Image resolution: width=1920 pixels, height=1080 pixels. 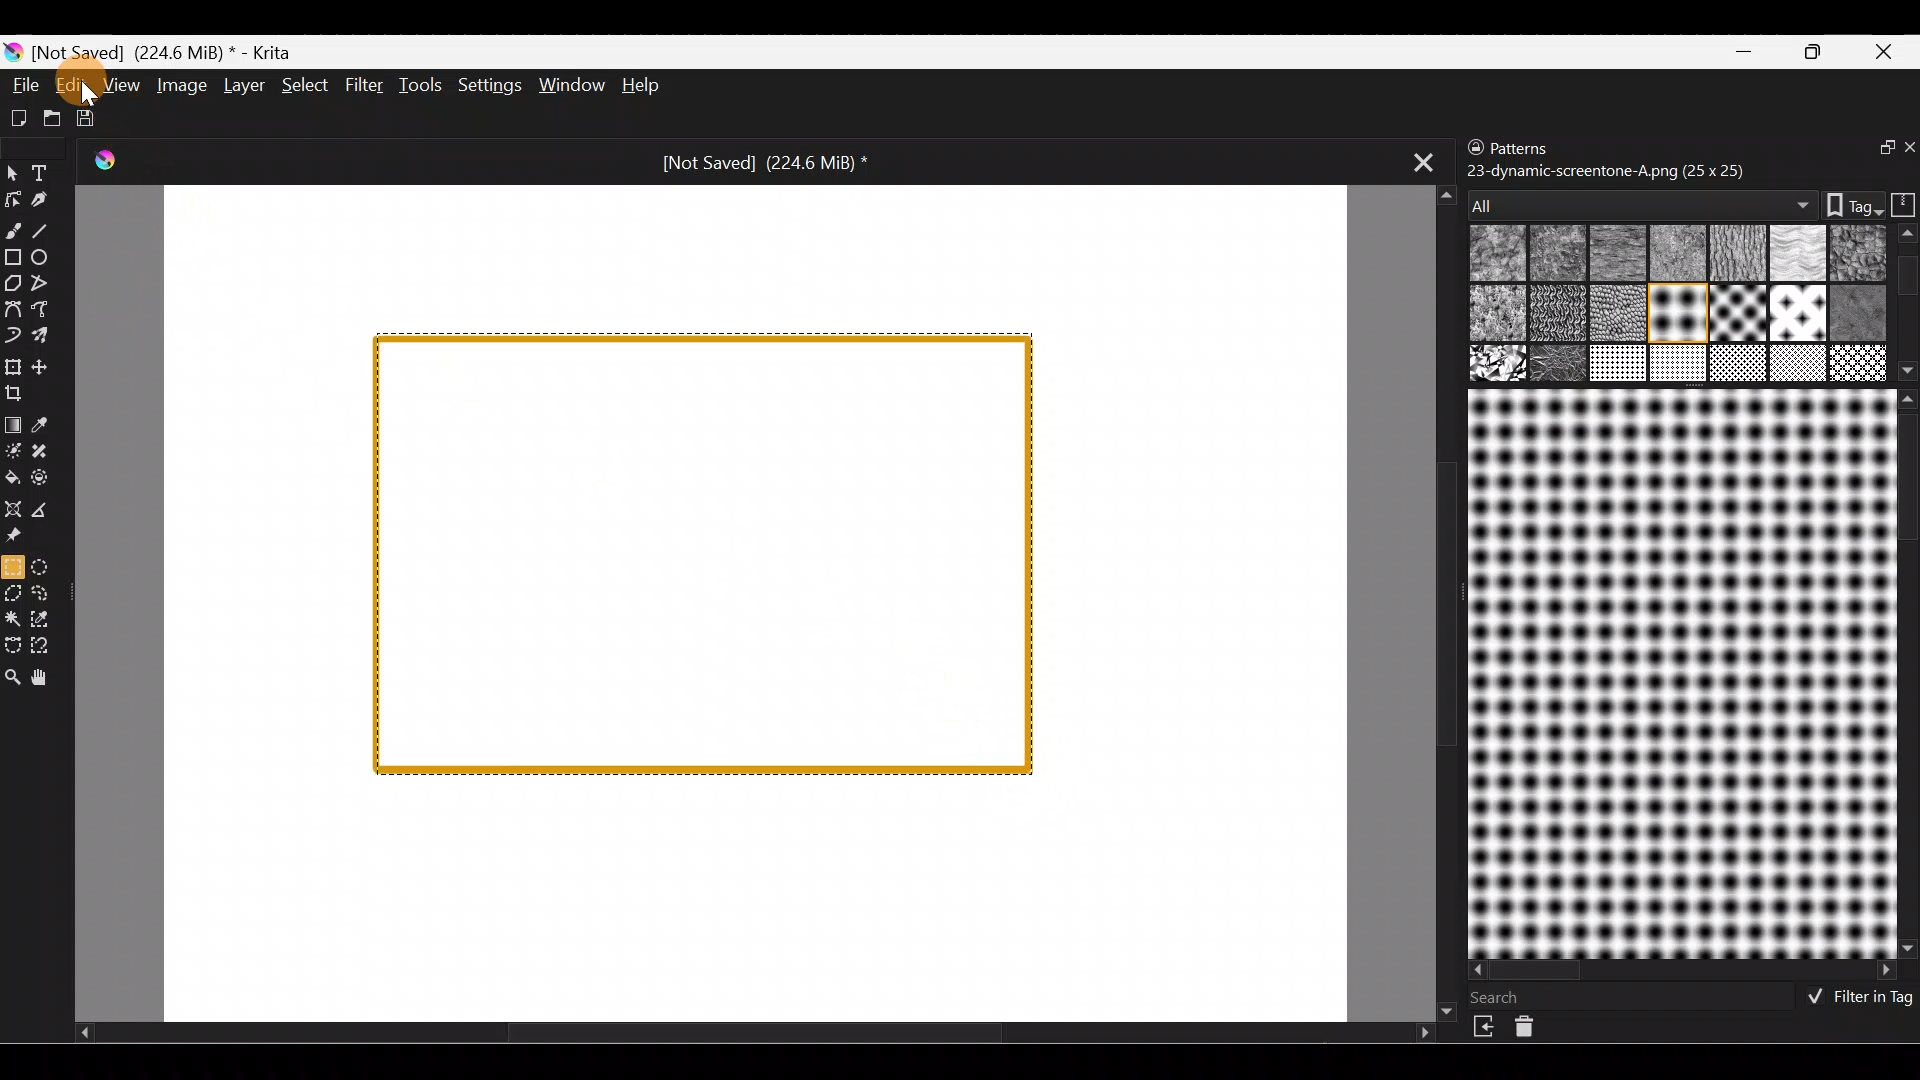 I want to click on Window, so click(x=569, y=85).